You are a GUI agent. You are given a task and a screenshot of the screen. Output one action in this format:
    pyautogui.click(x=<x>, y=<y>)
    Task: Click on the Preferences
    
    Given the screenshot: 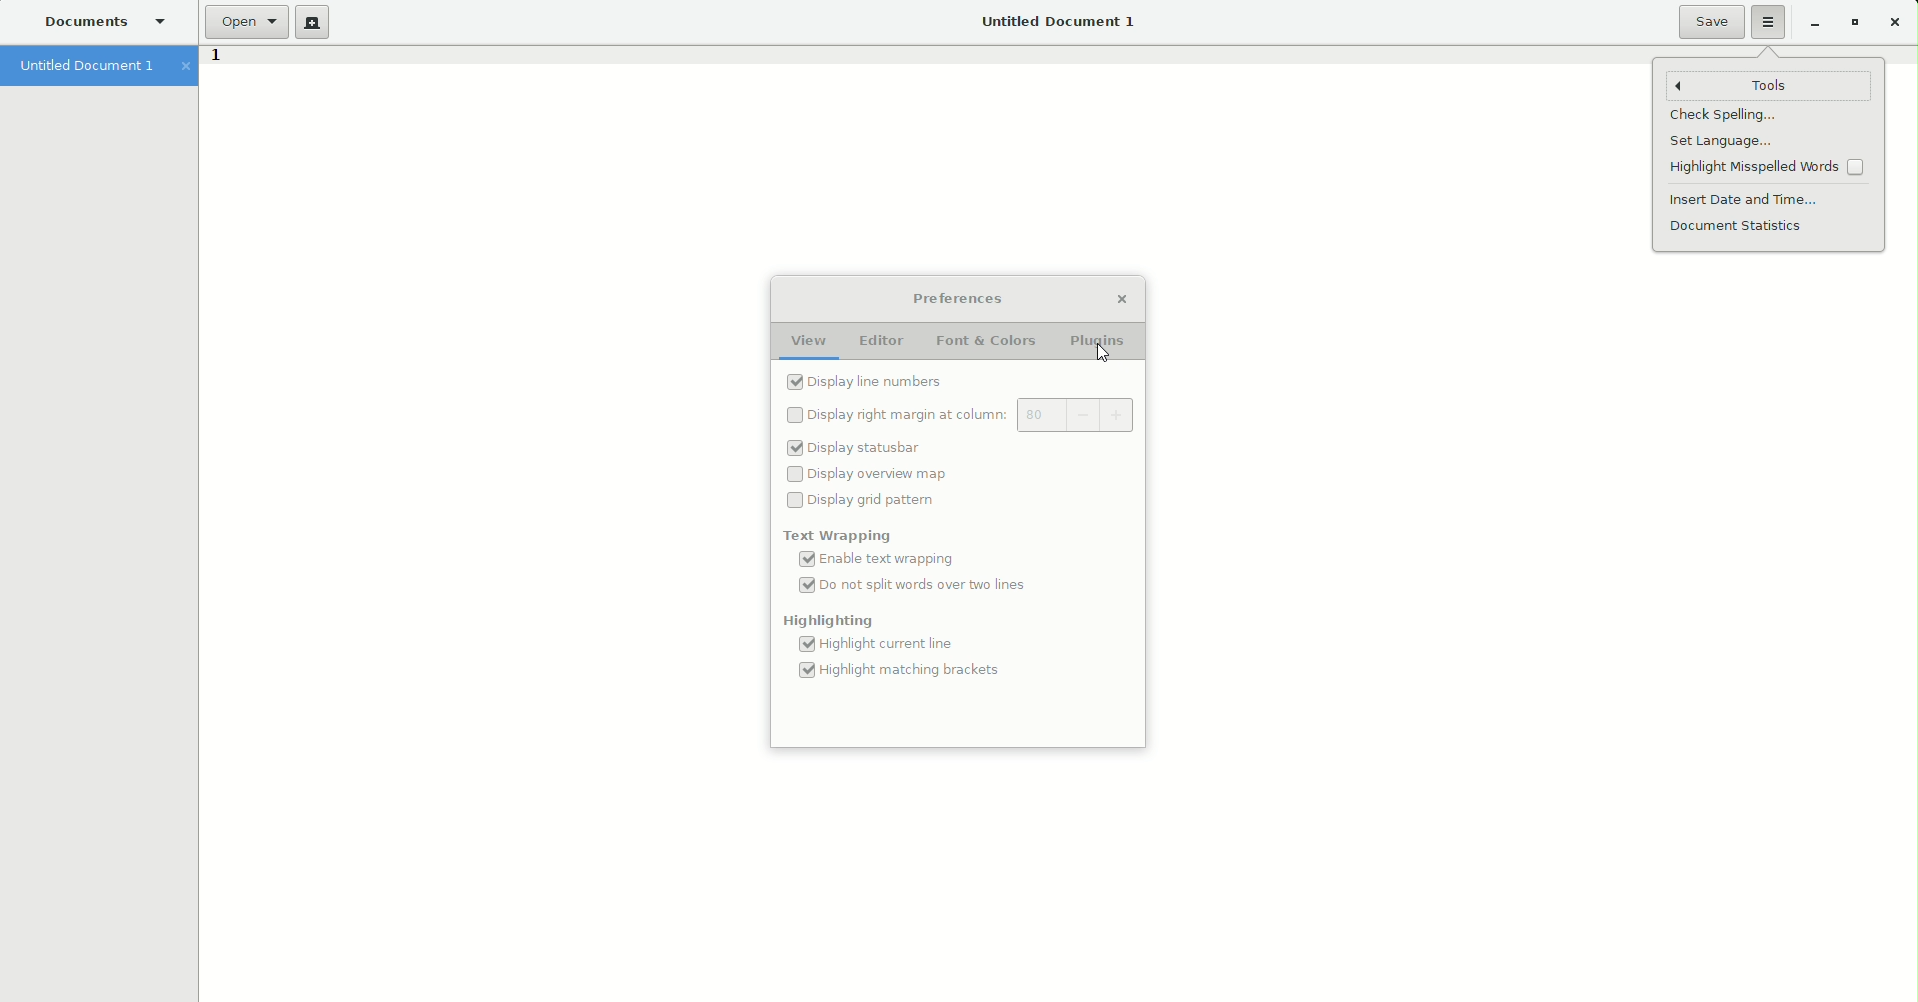 What is the action you would take?
    pyautogui.click(x=957, y=298)
    